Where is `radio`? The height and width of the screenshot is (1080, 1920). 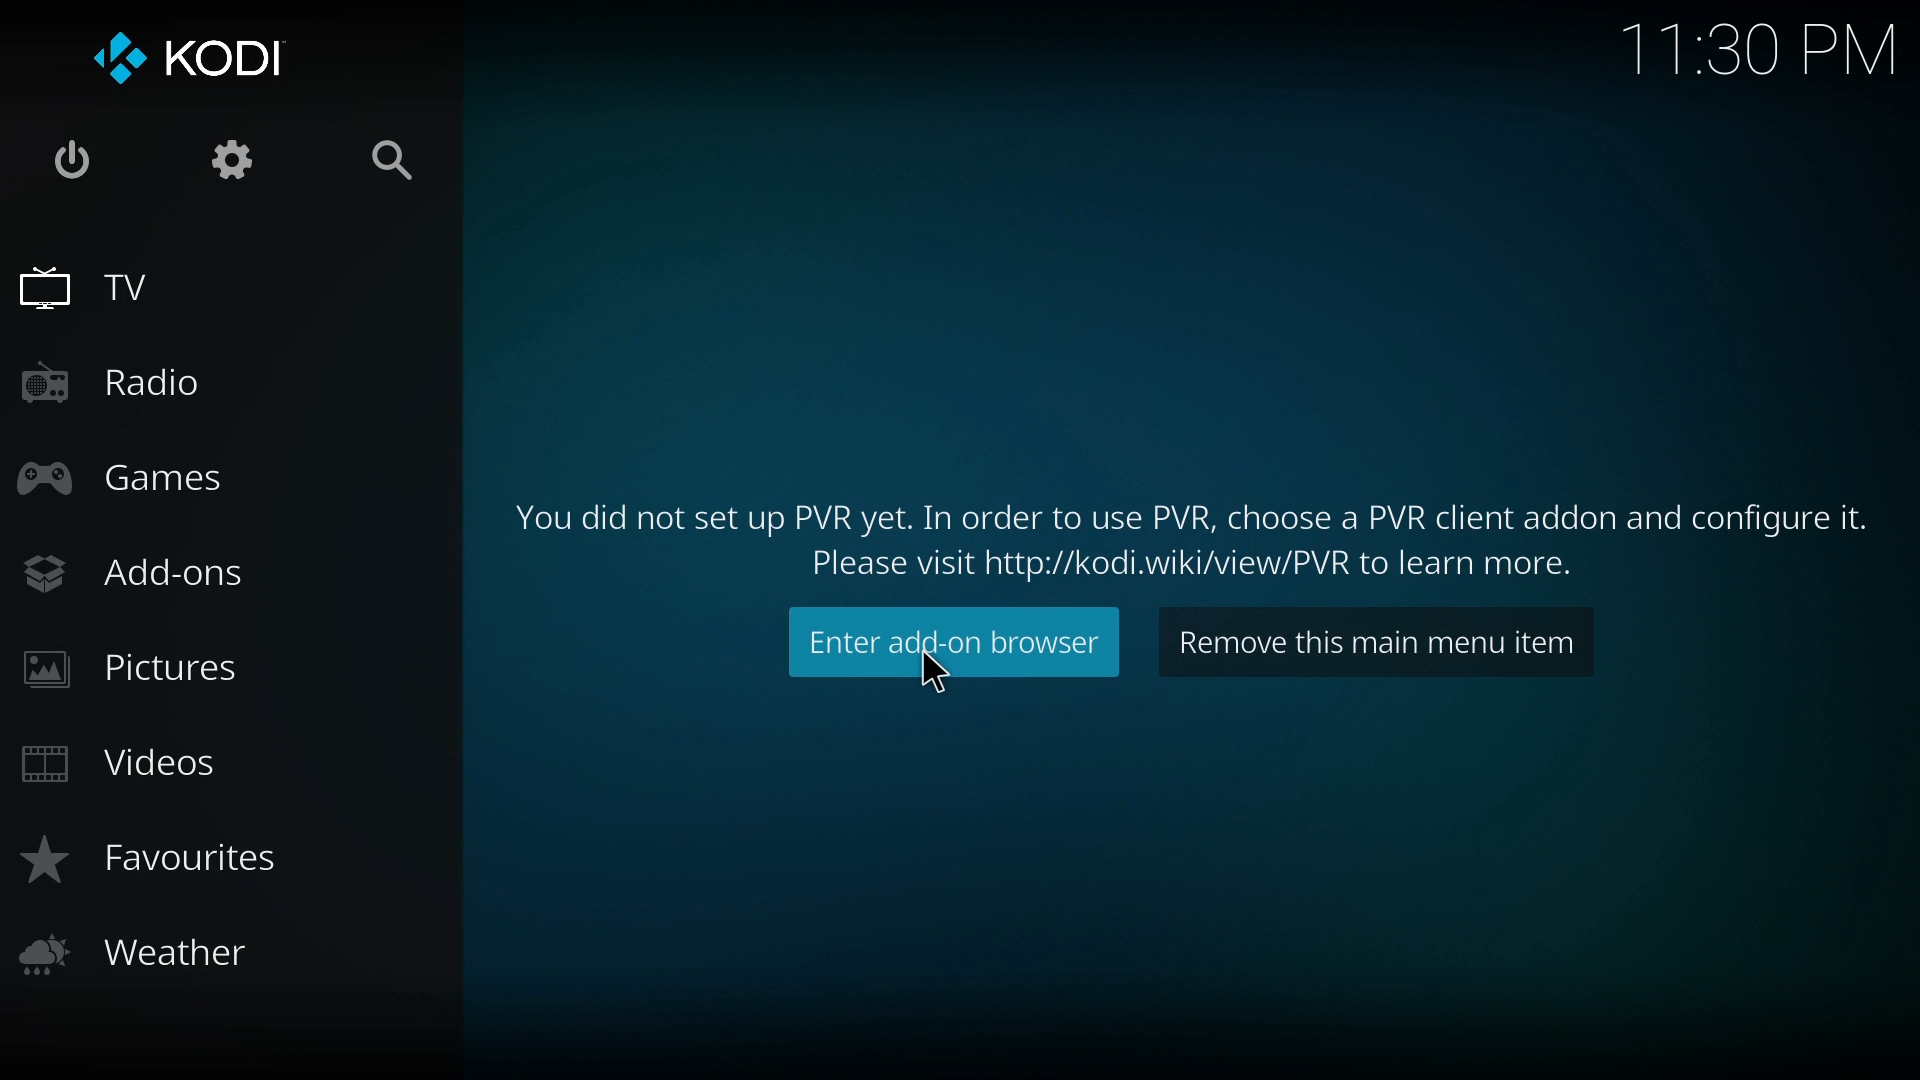
radio is located at coordinates (113, 383).